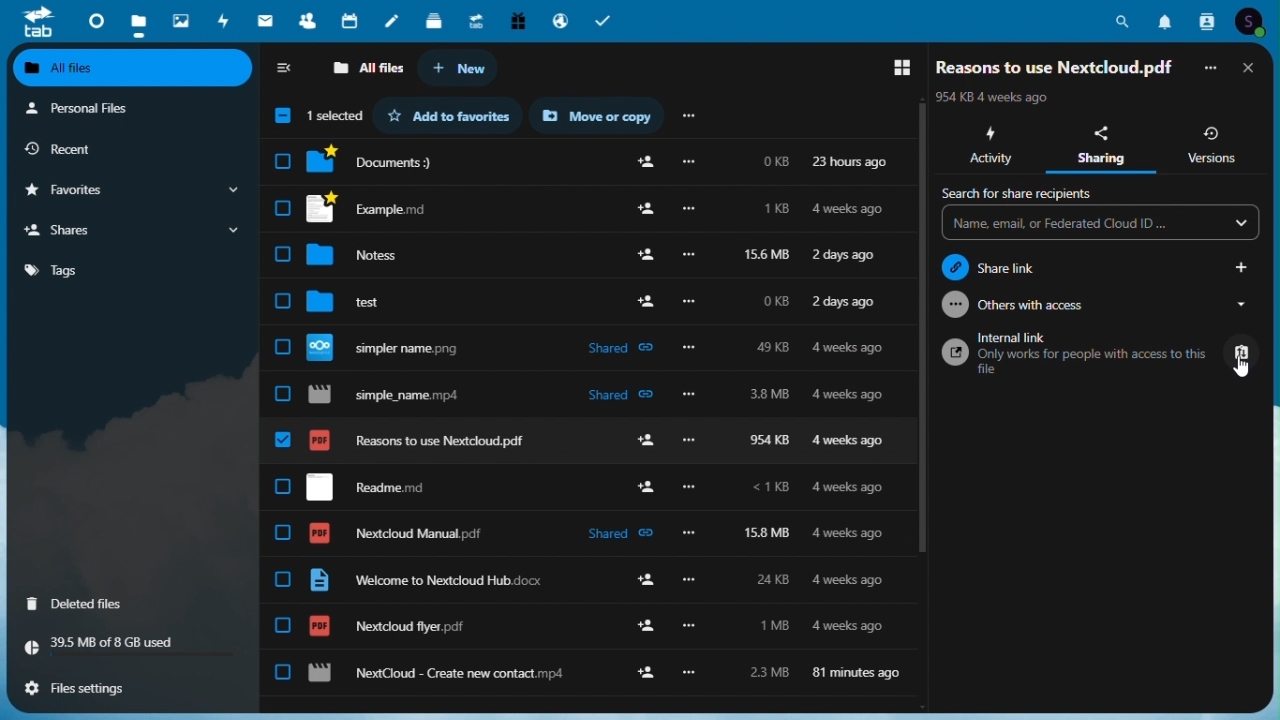  Describe the element at coordinates (773, 345) in the screenshot. I see `49 kb` at that location.